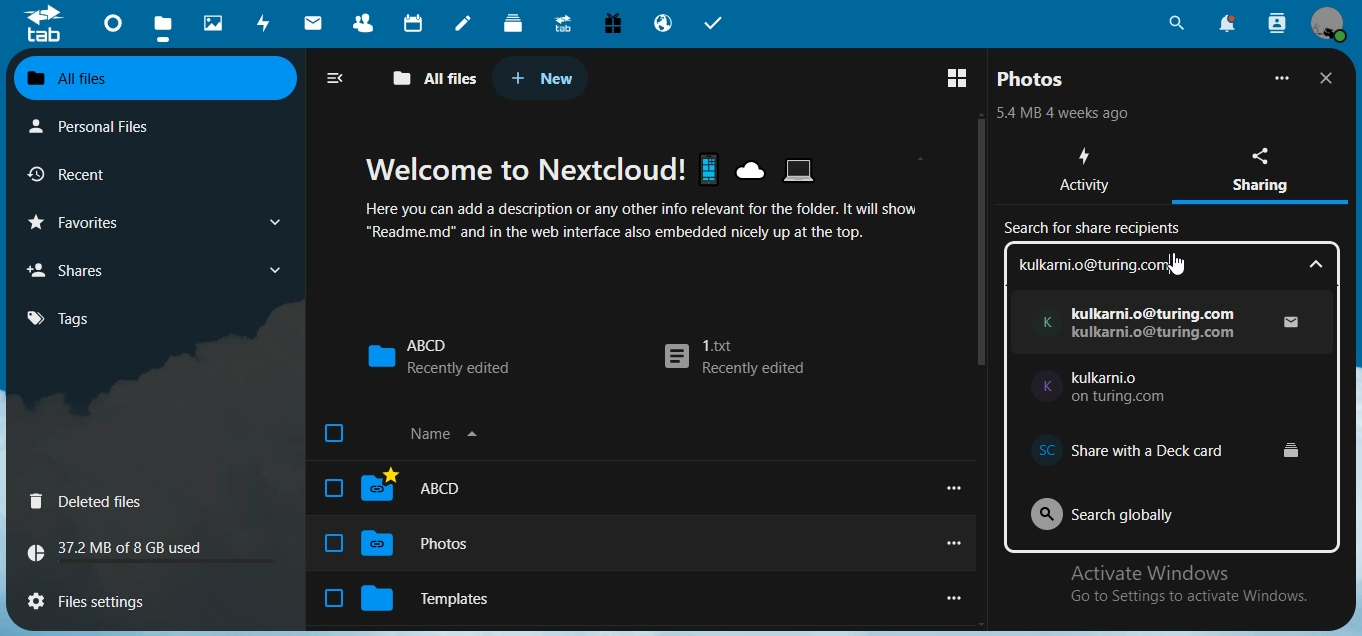 The height and width of the screenshot is (636, 1362). What do you see at coordinates (1198, 583) in the screenshot?
I see `text` at bounding box center [1198, 583].